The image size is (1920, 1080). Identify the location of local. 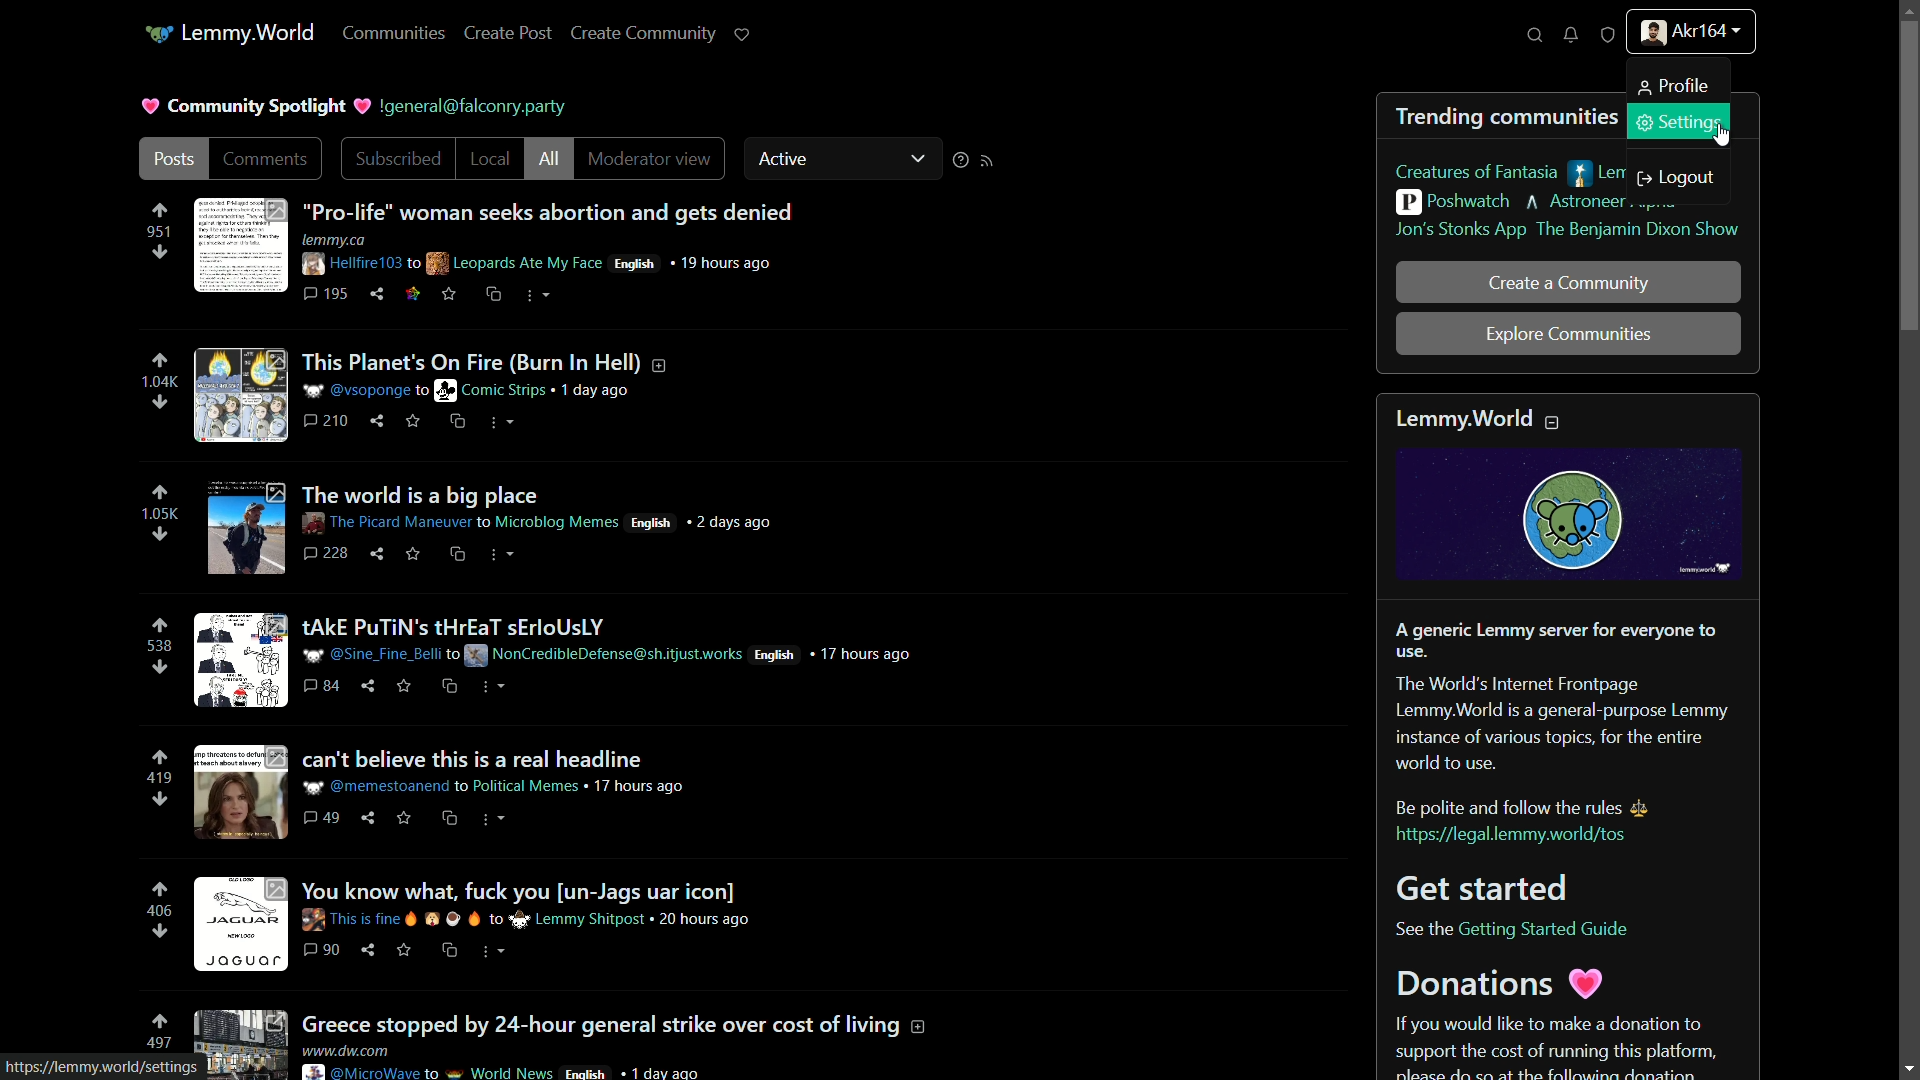
(490, 158).